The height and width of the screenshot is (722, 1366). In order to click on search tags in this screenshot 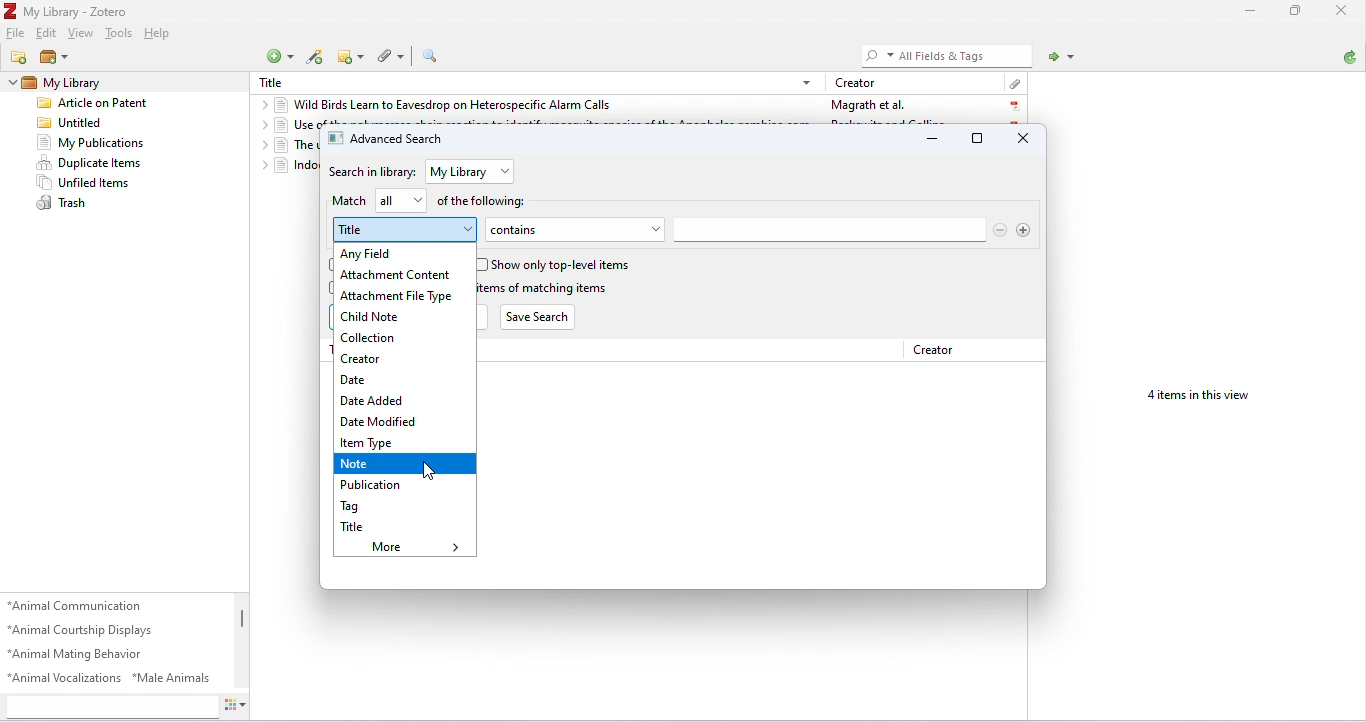, I will do `click(110, 705)`.